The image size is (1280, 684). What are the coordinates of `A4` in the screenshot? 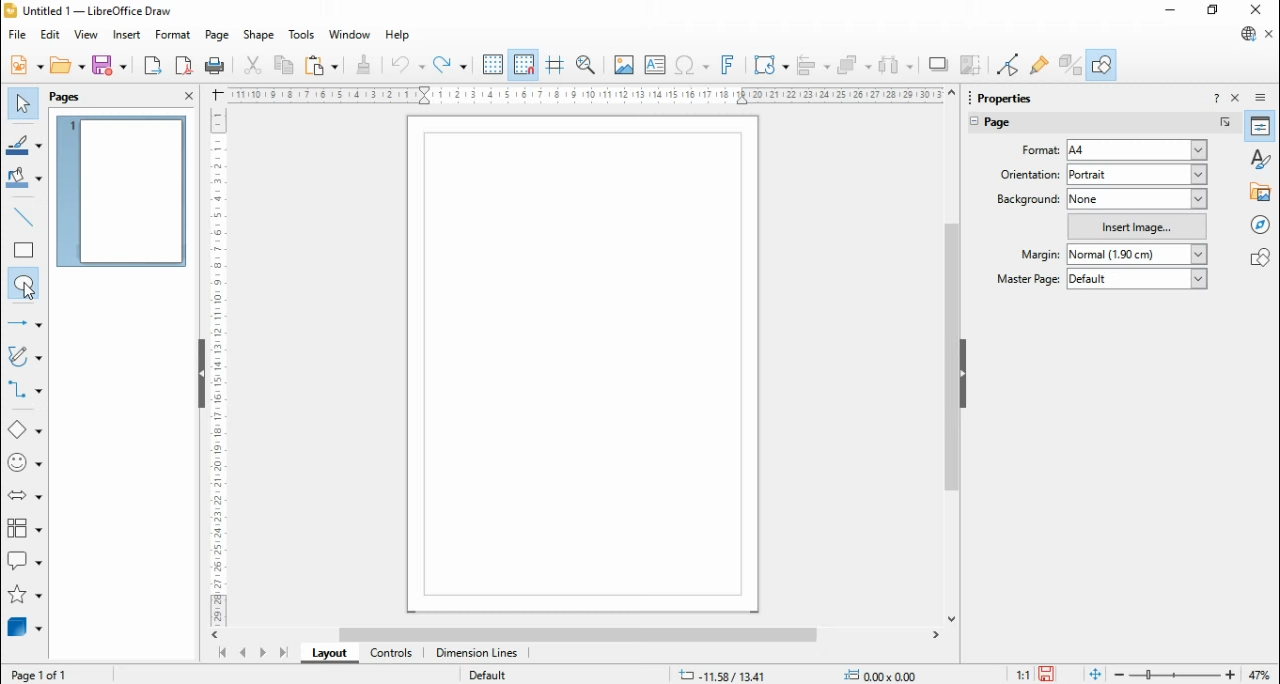 It's located at (1139, 151).